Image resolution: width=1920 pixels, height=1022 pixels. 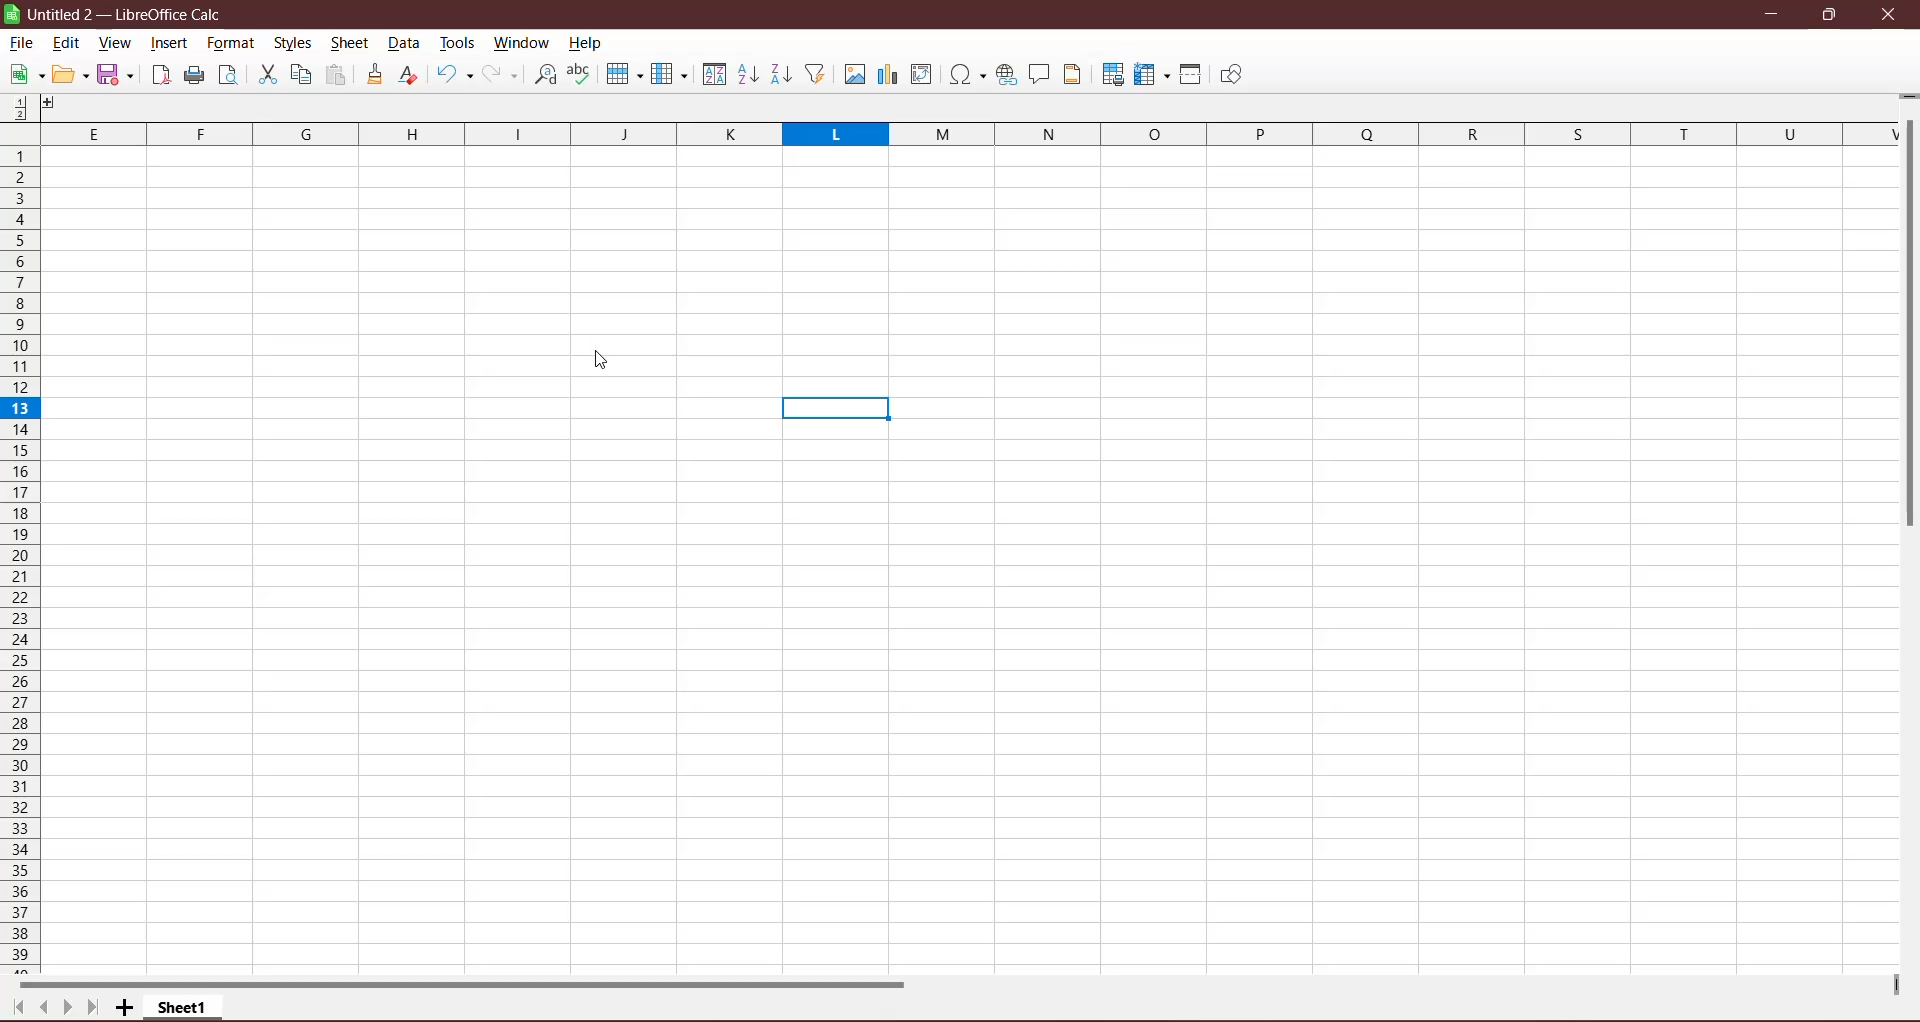 I want to click on View, so click(x=113, y=44).